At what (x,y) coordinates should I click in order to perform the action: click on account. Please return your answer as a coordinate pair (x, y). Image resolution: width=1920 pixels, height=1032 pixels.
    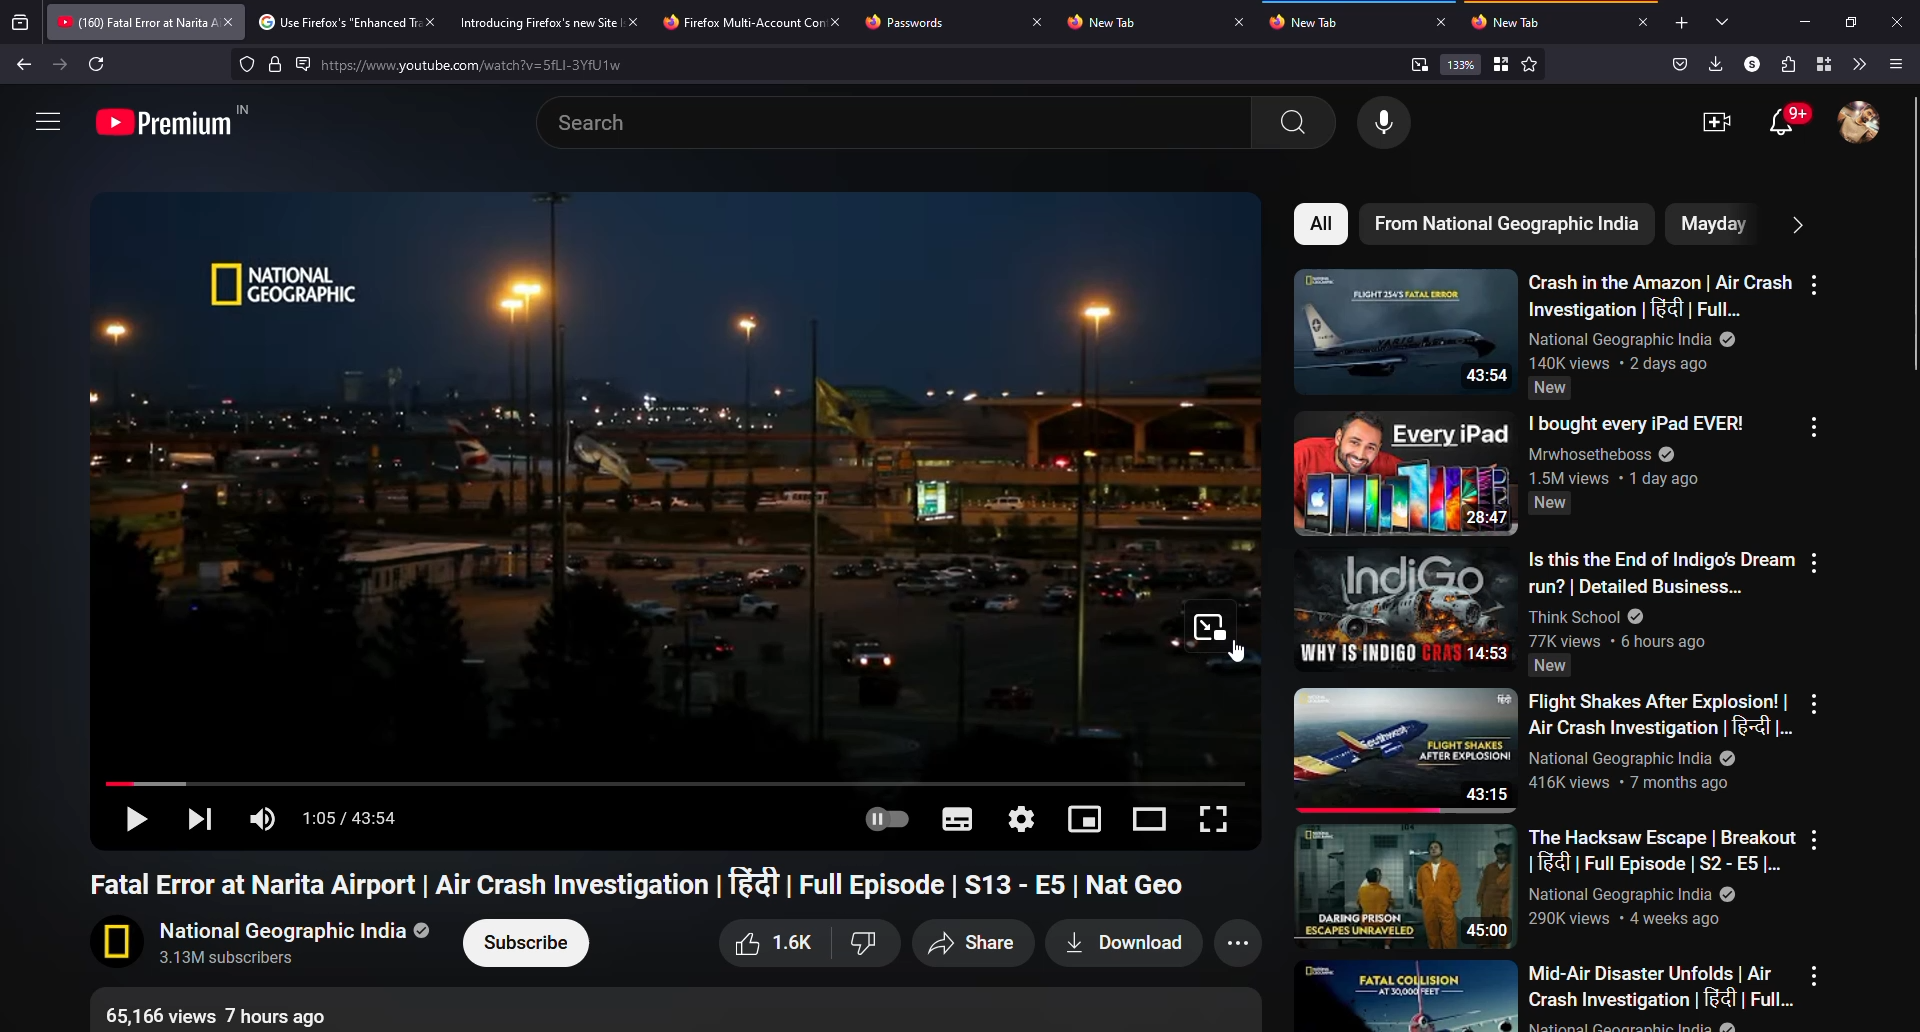
    Looking at the image, I should click on (1862, 124).